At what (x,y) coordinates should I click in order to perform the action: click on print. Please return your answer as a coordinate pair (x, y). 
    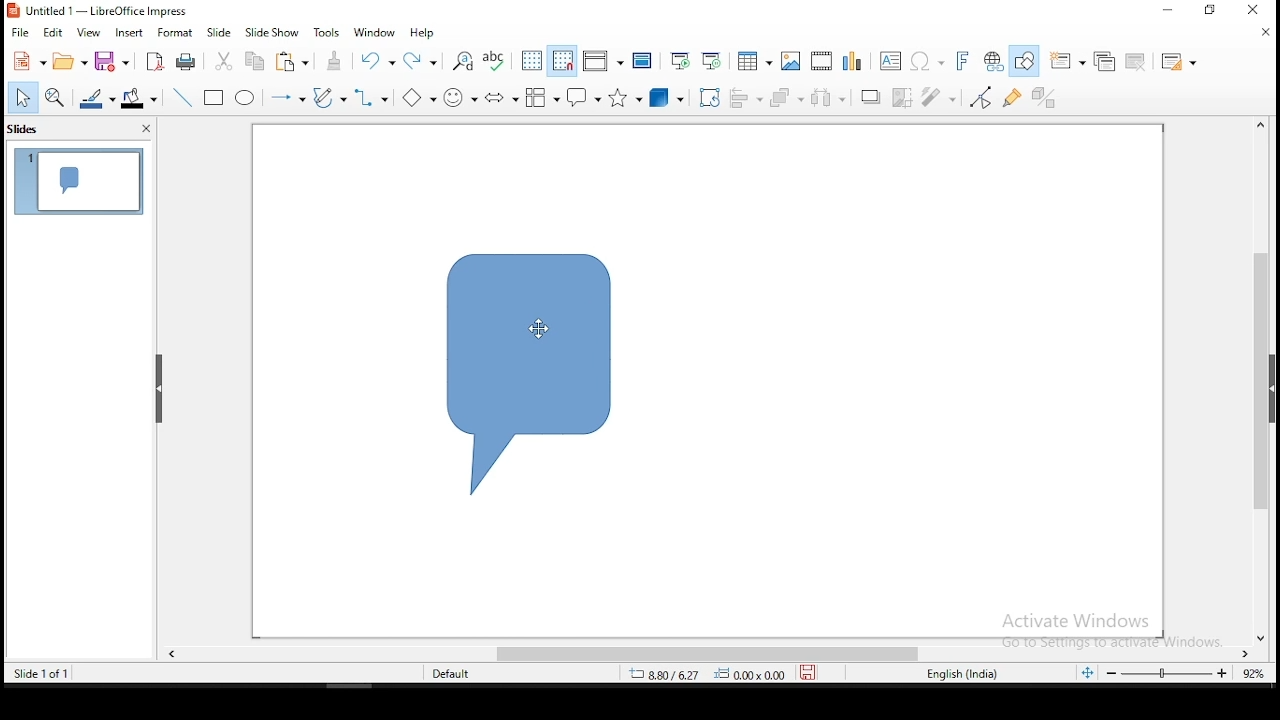
    Looking at the image, I should click on (183, 62).